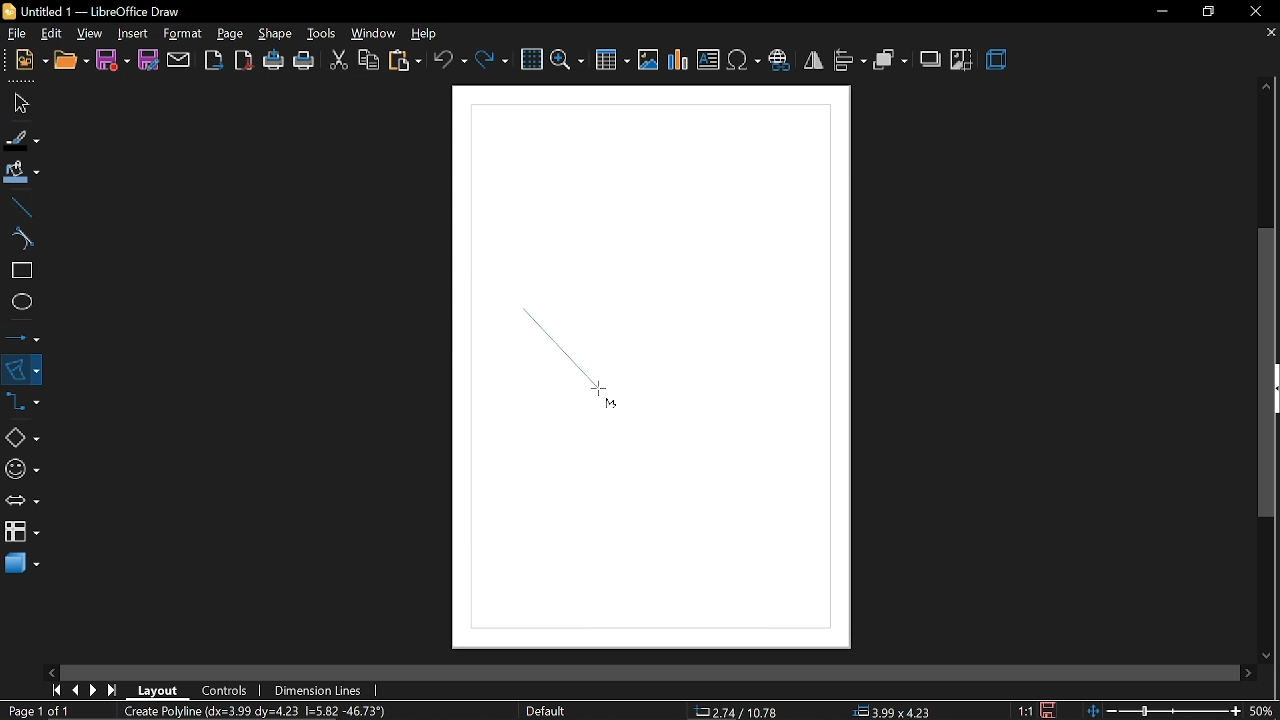 The width and height of the screenshot is (1280, 720). I want to click on 3d shapes, so click(20, 564).